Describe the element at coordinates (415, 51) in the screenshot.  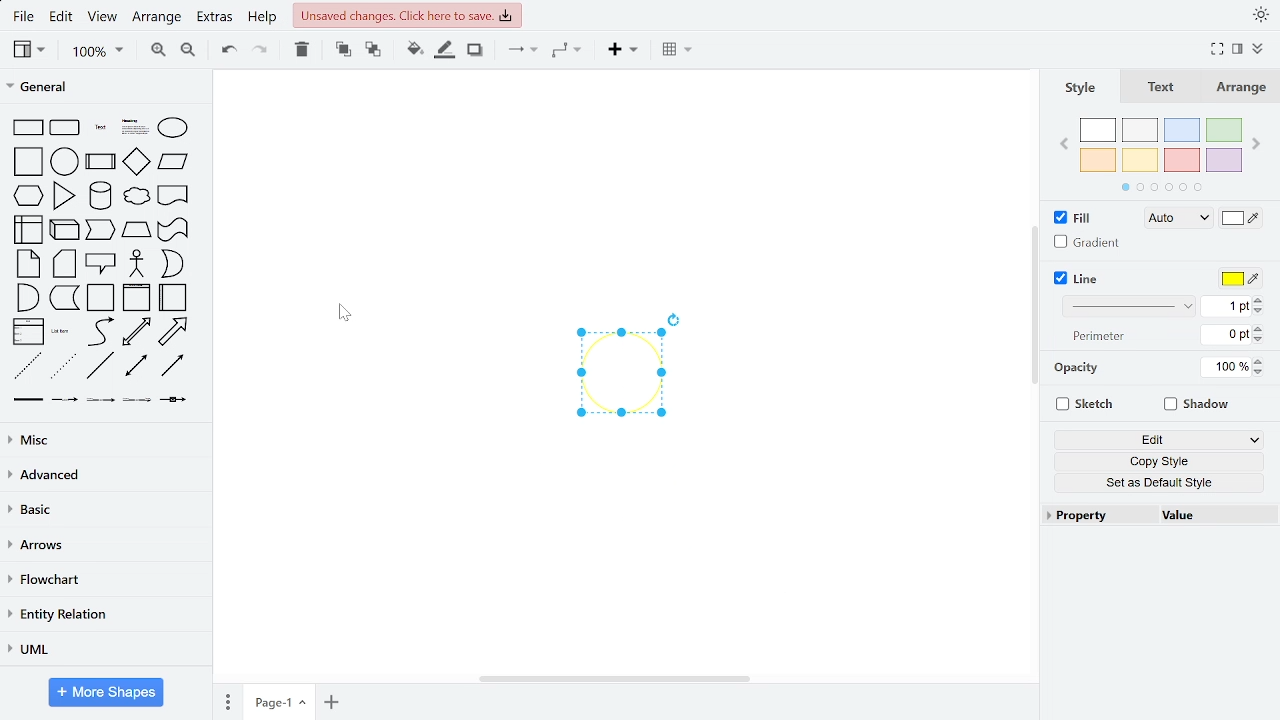
I see `fill color` at that location.